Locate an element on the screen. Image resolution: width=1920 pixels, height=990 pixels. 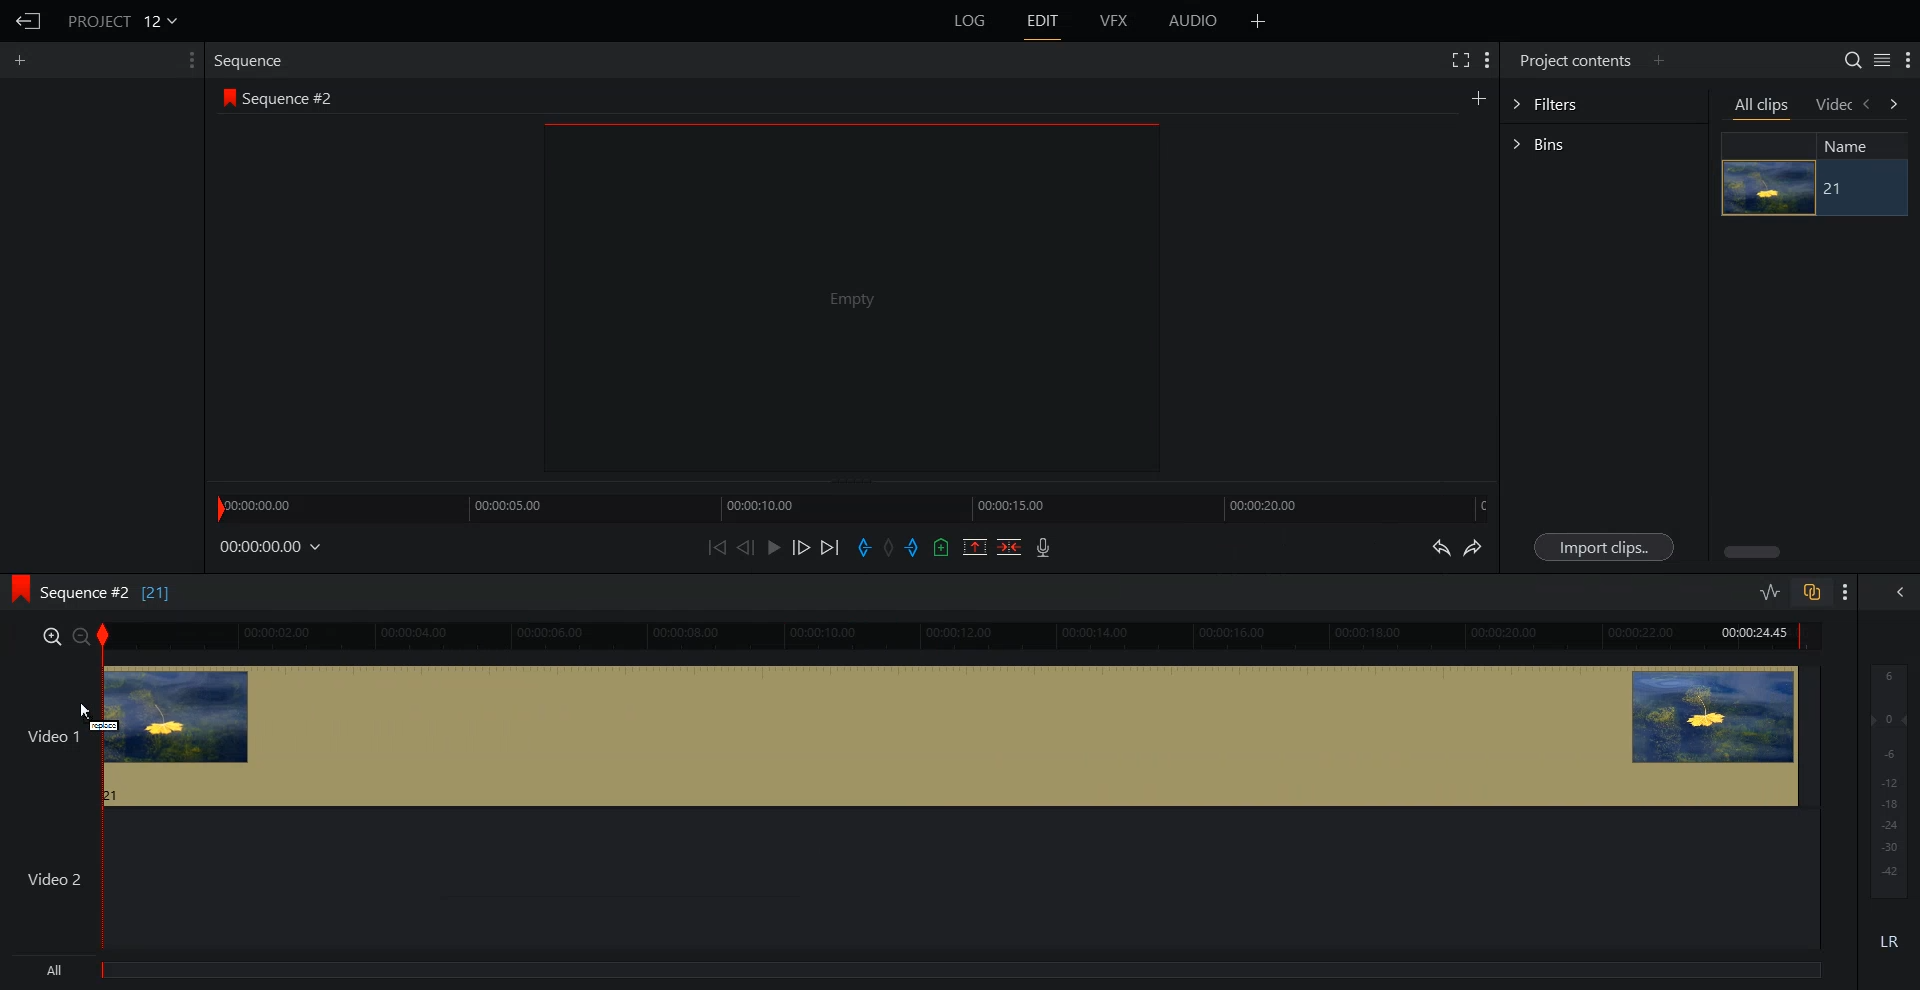
Import Clips is located at coordinates (1604, 546).